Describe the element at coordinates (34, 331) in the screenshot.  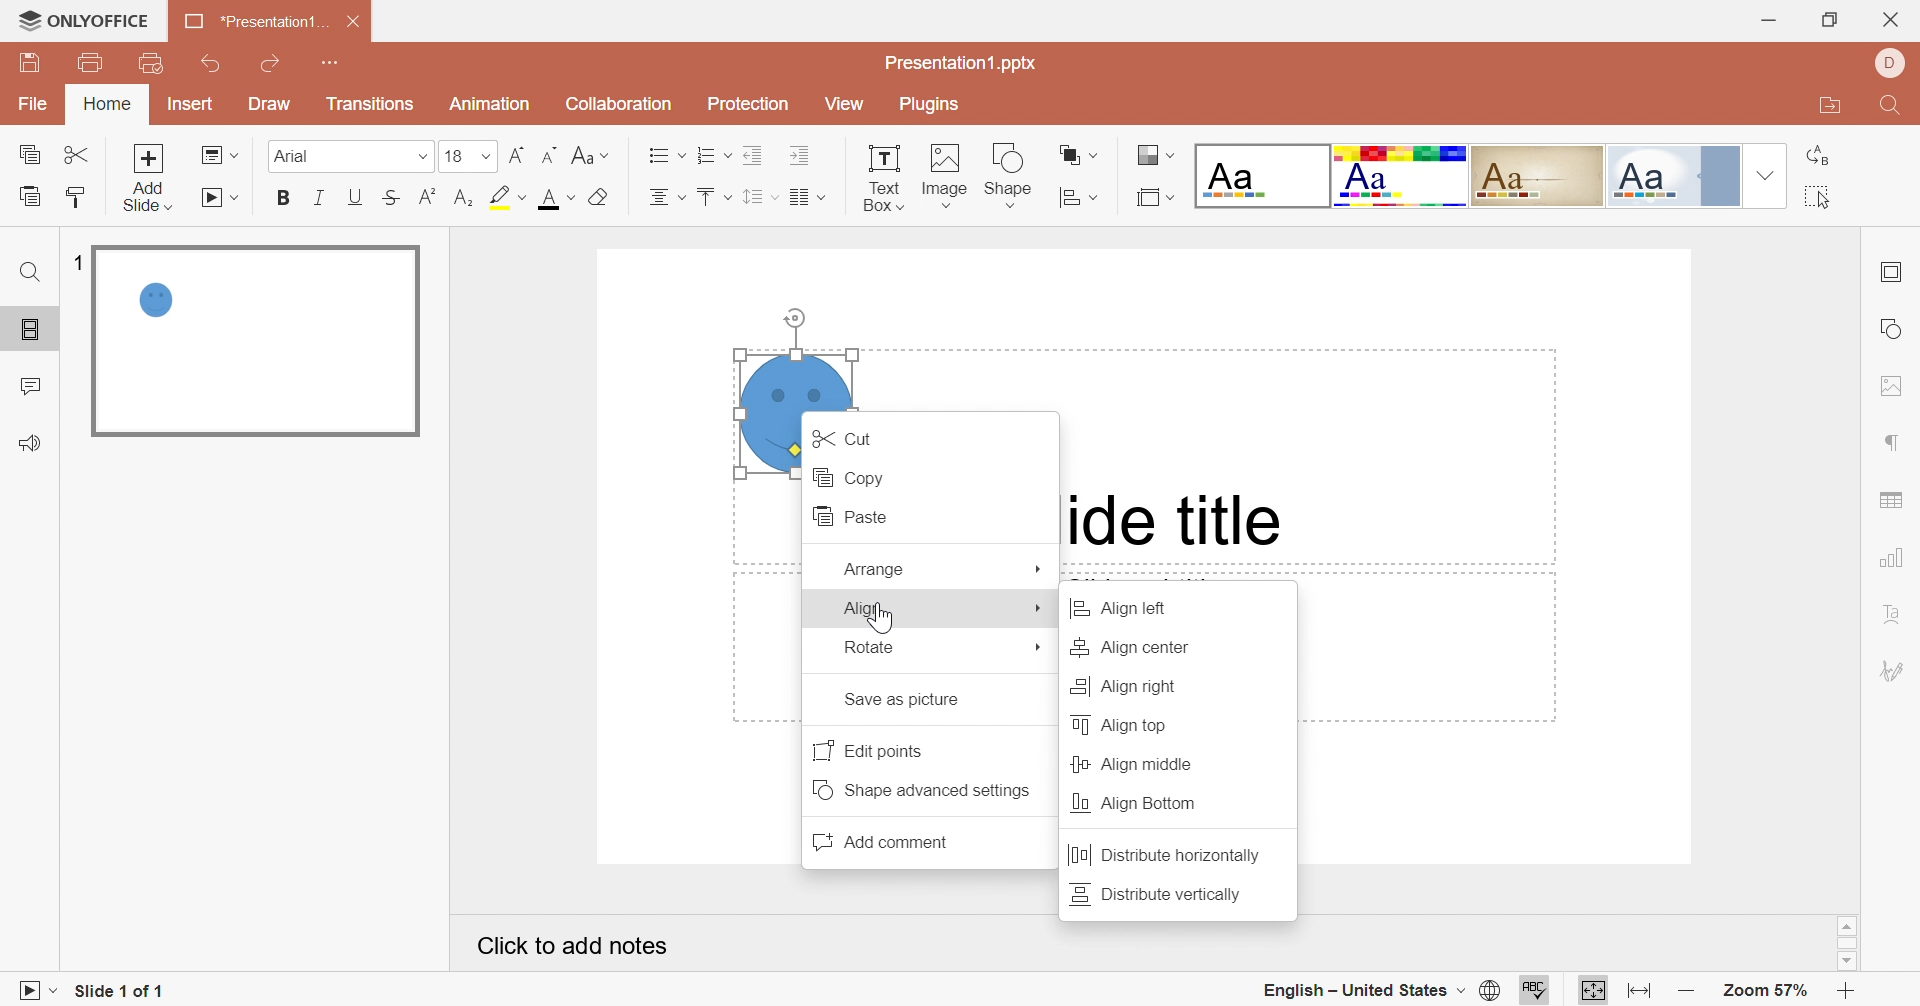
I see `Slides` at that location.